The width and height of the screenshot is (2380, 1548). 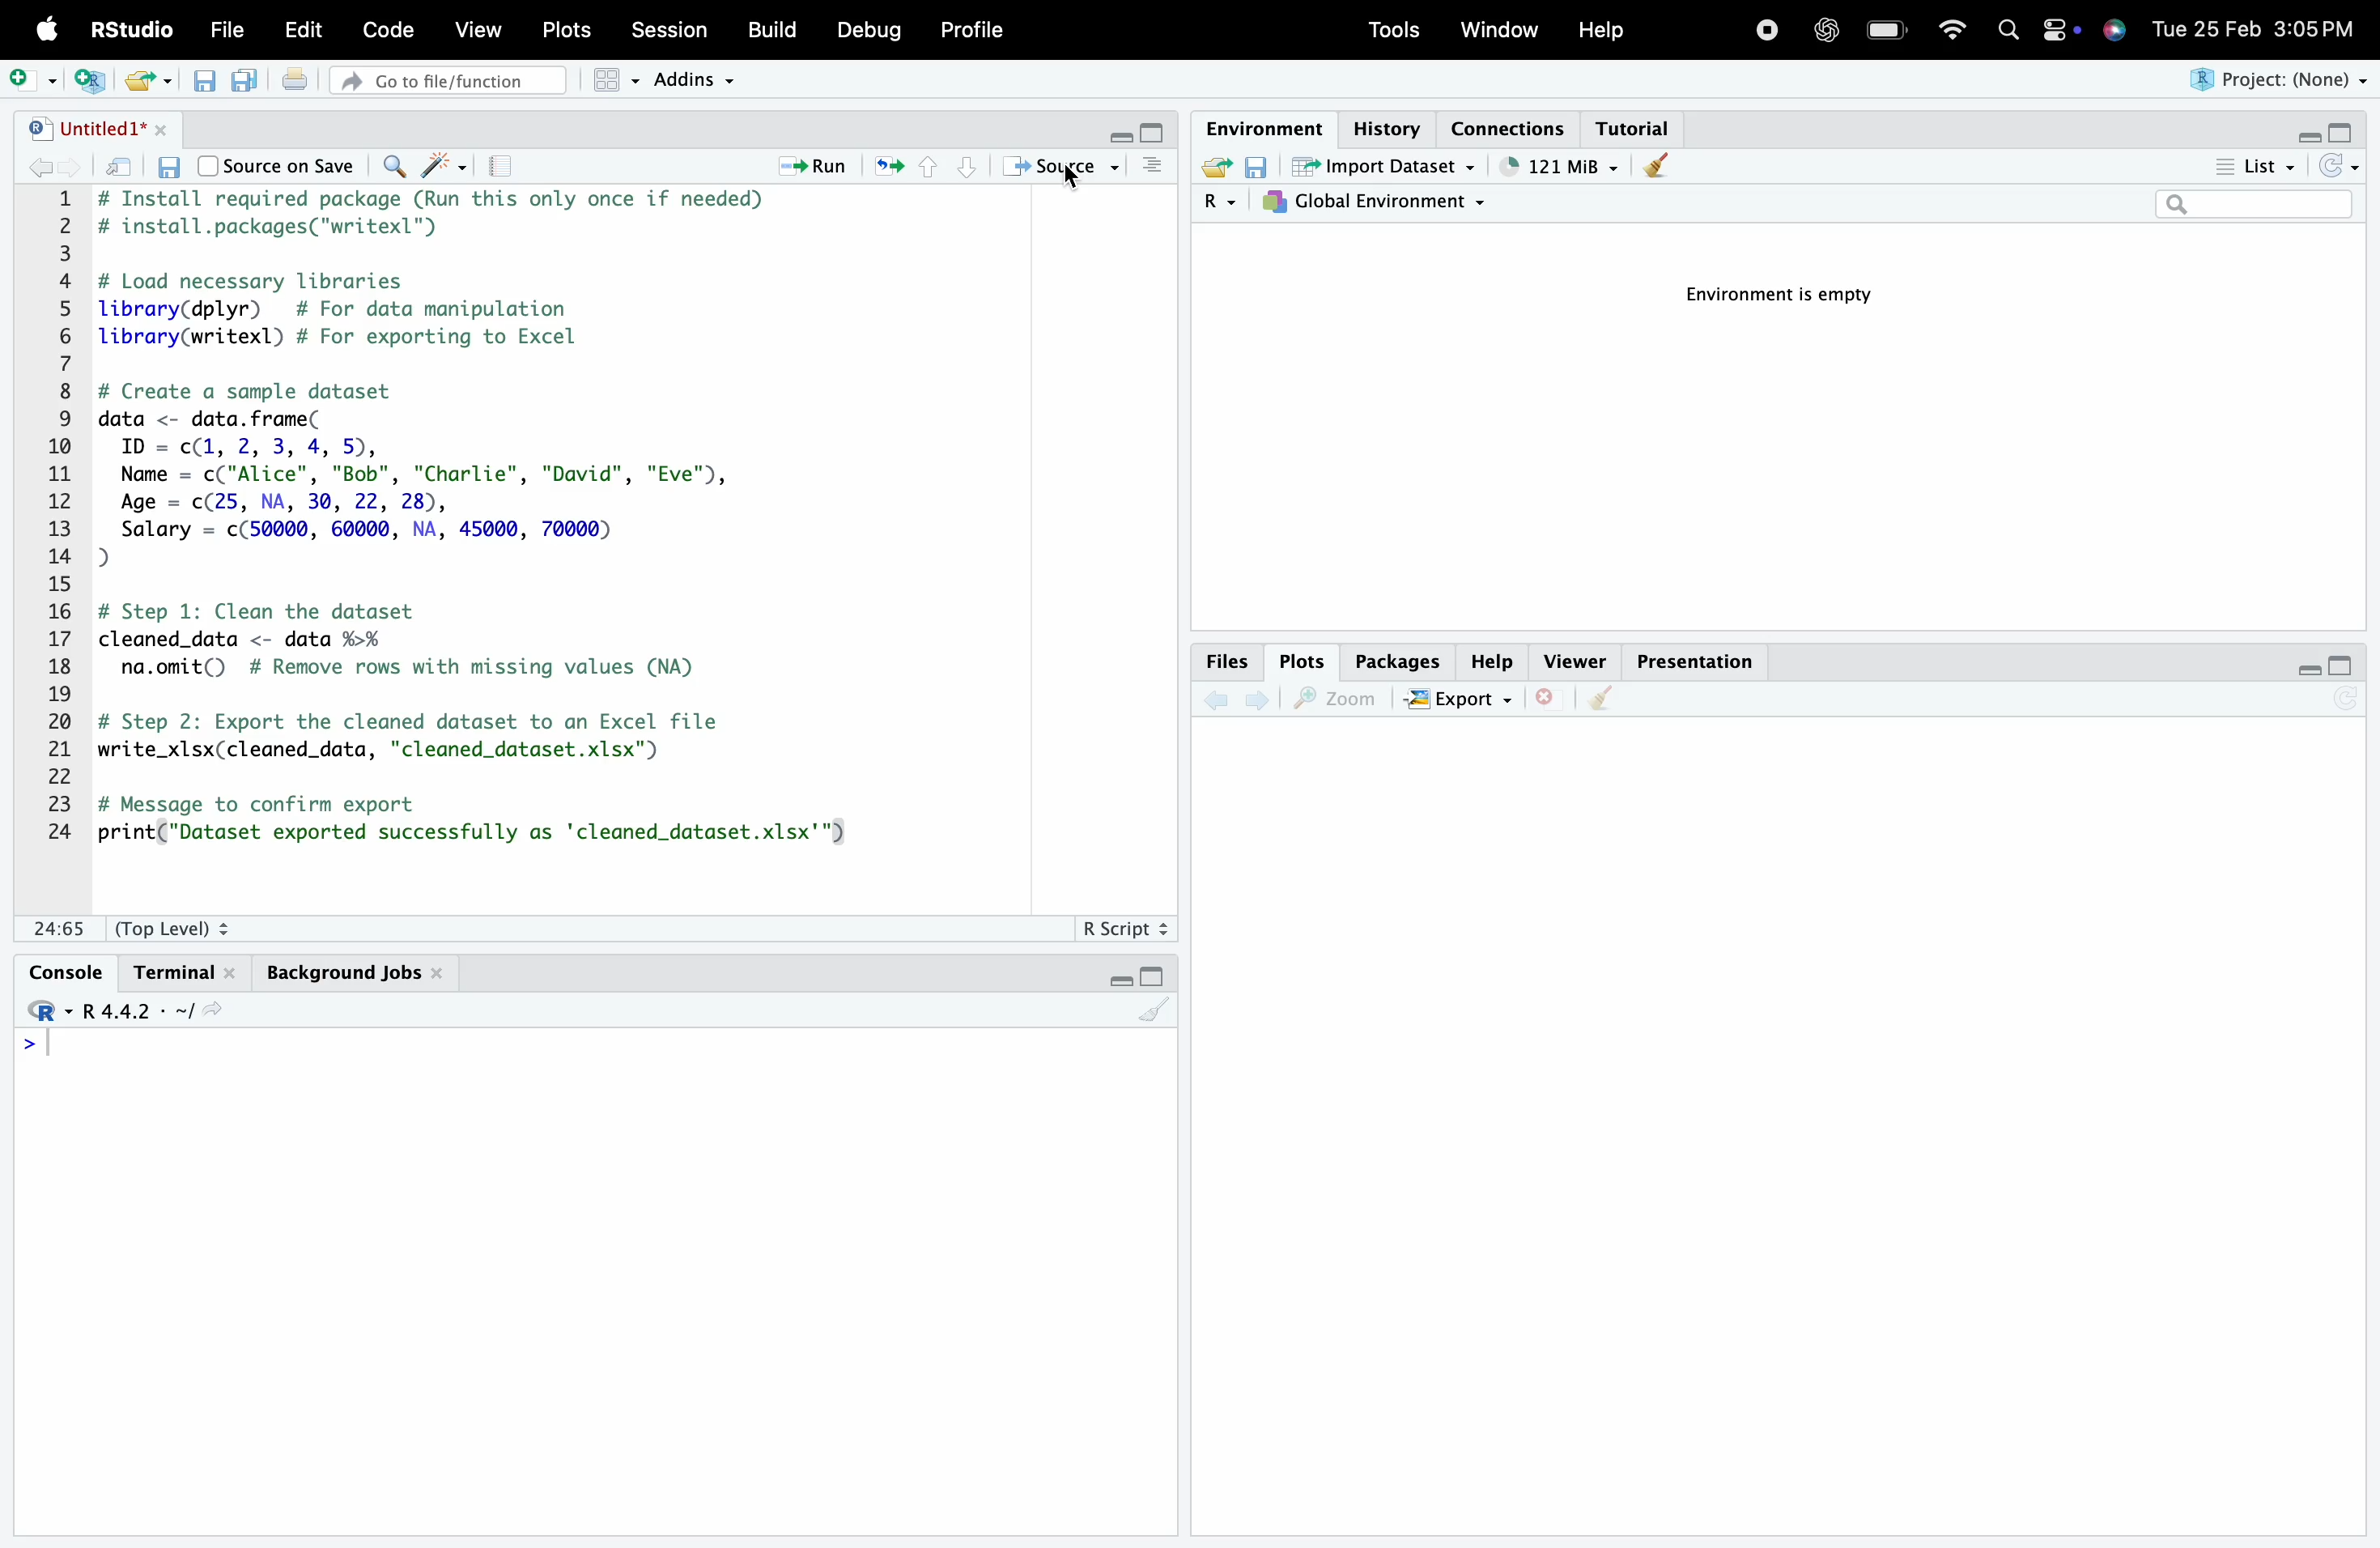 I want to click on Maximize/Restore, so click(x=1160, y=135).